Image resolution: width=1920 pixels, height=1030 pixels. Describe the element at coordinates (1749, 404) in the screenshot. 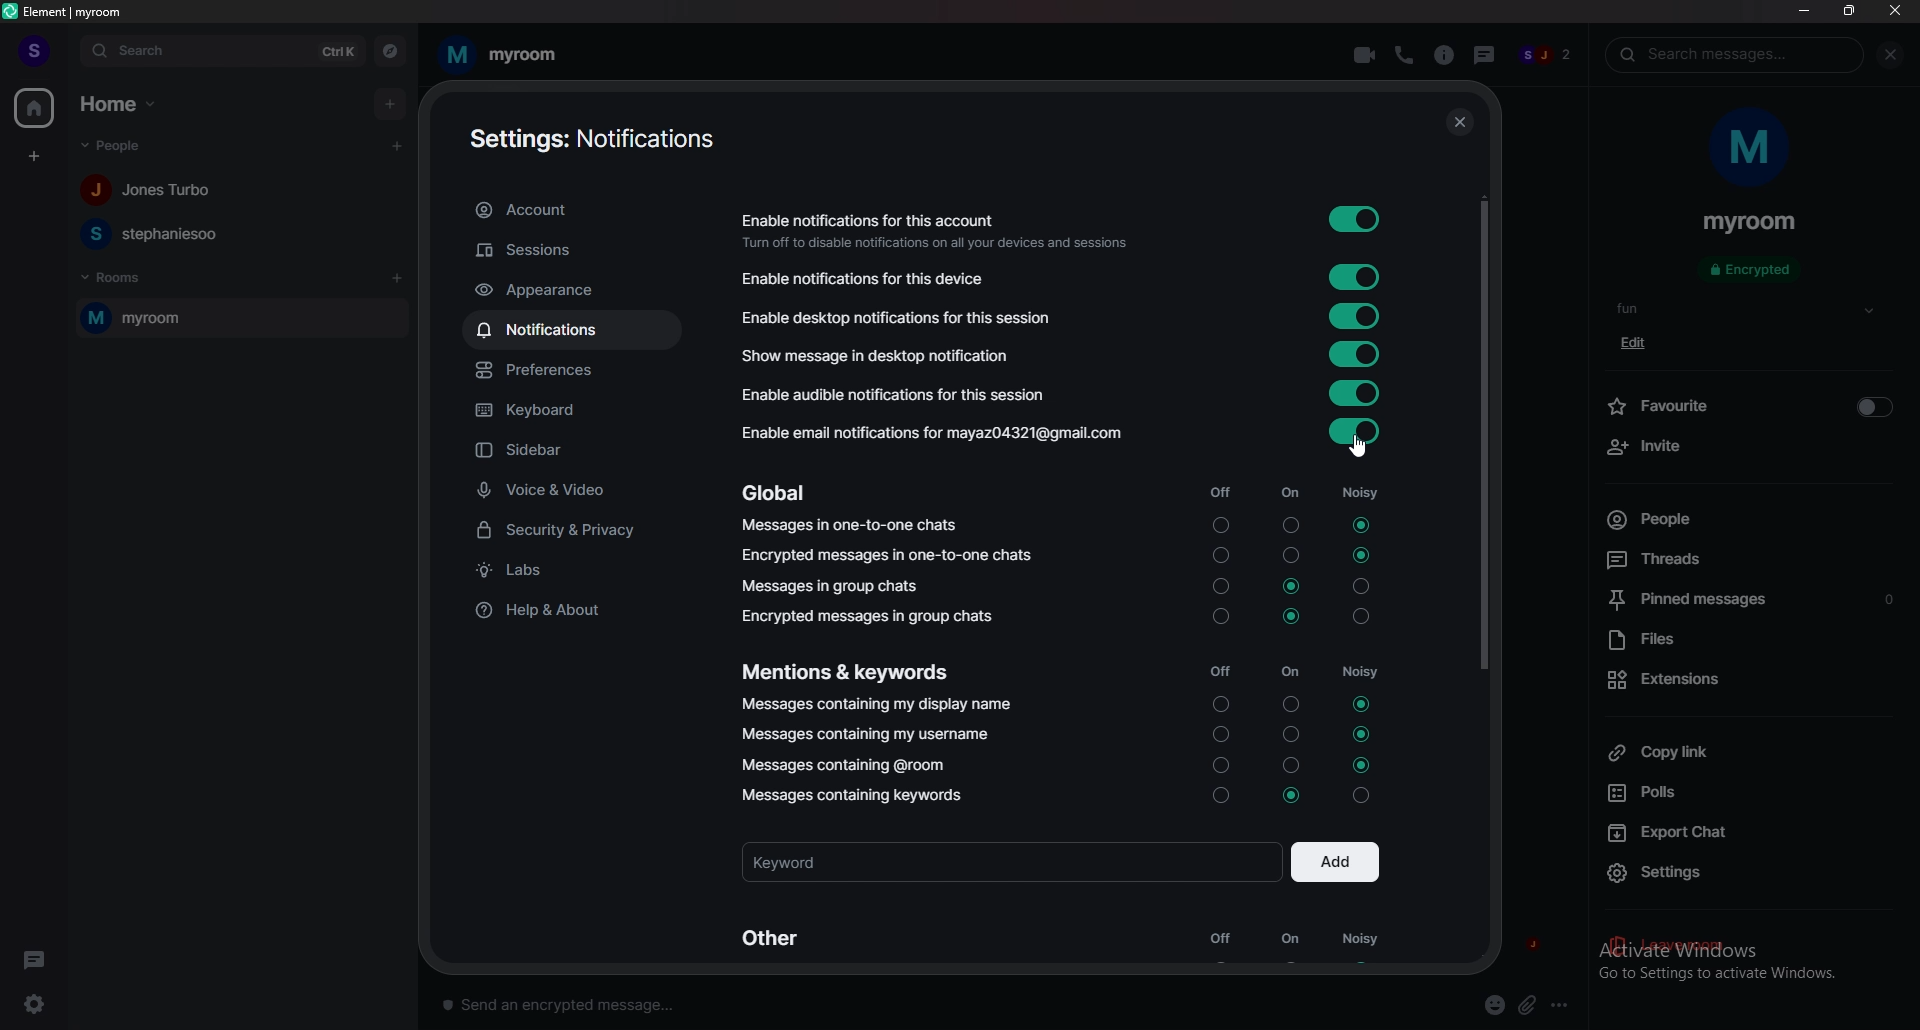

I see `favourite` at that location.